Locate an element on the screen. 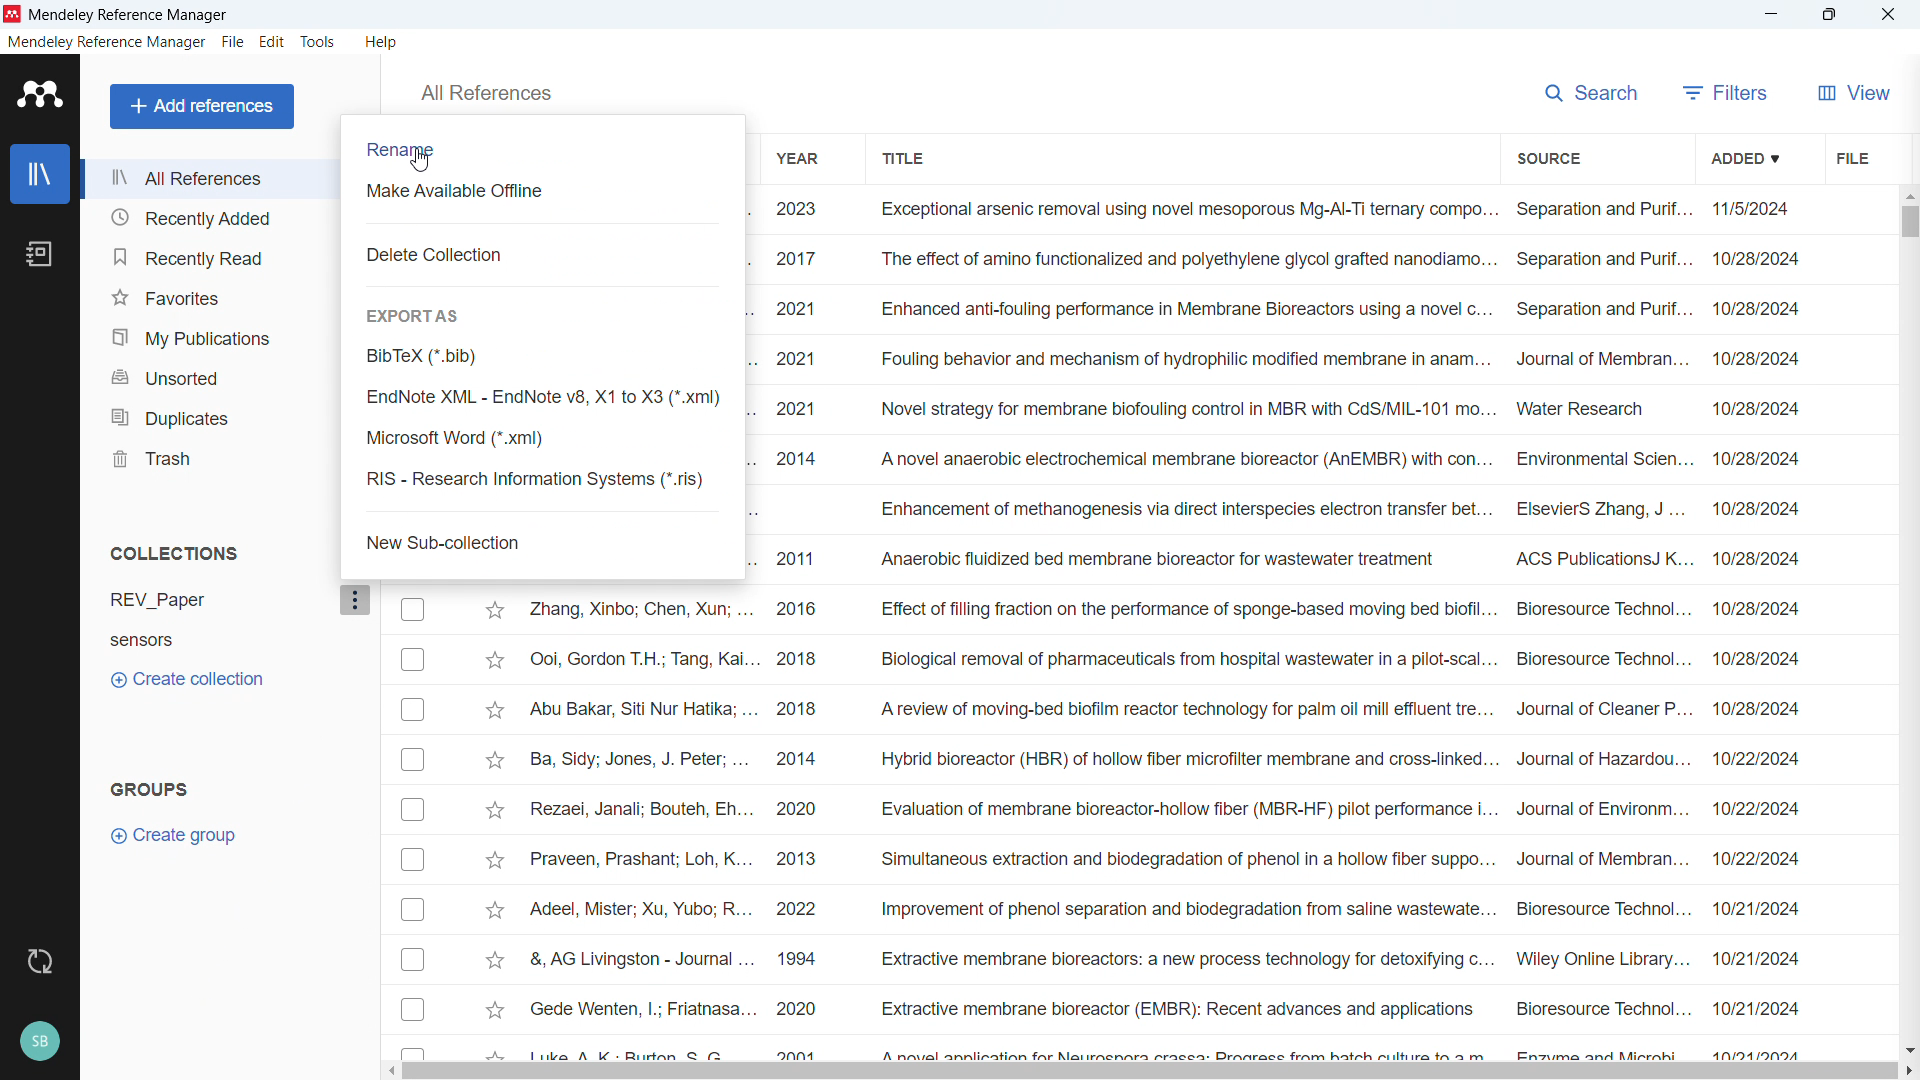 Image resolution: width=1920 pixels, height=1080 pixels. My publications  is located at coordinates (212, 336).